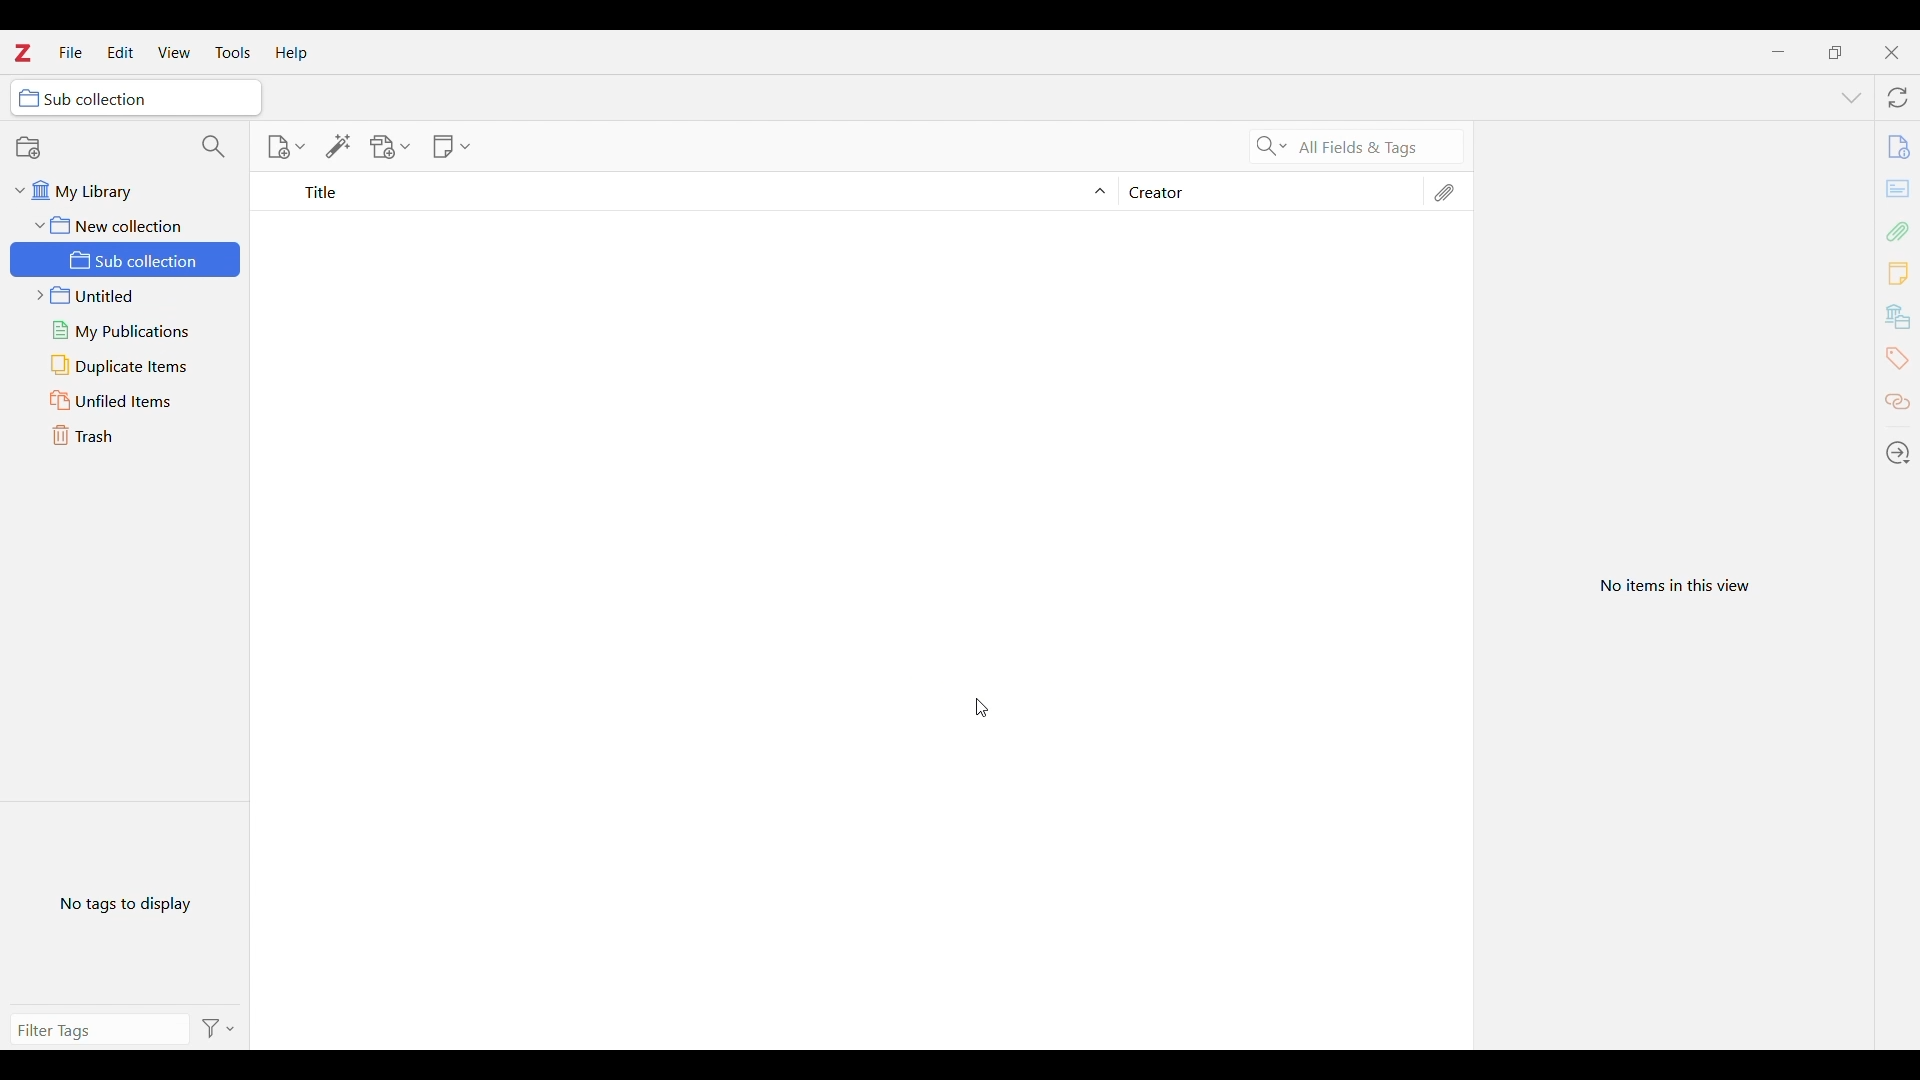  Describe the element at coordinates (1900, 191) in the screenshot. I see `cards` at that location.